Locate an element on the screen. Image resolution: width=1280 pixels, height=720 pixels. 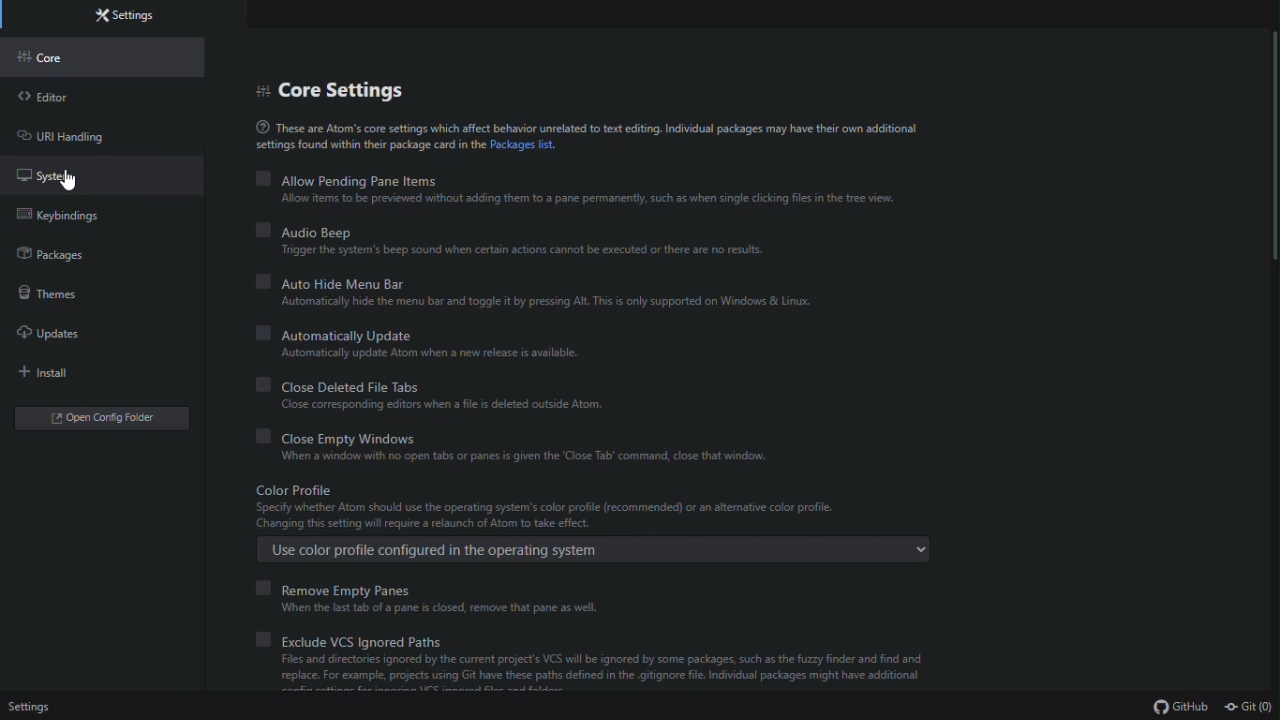
Remove Empty Panes is located at coordinates (339, 588).